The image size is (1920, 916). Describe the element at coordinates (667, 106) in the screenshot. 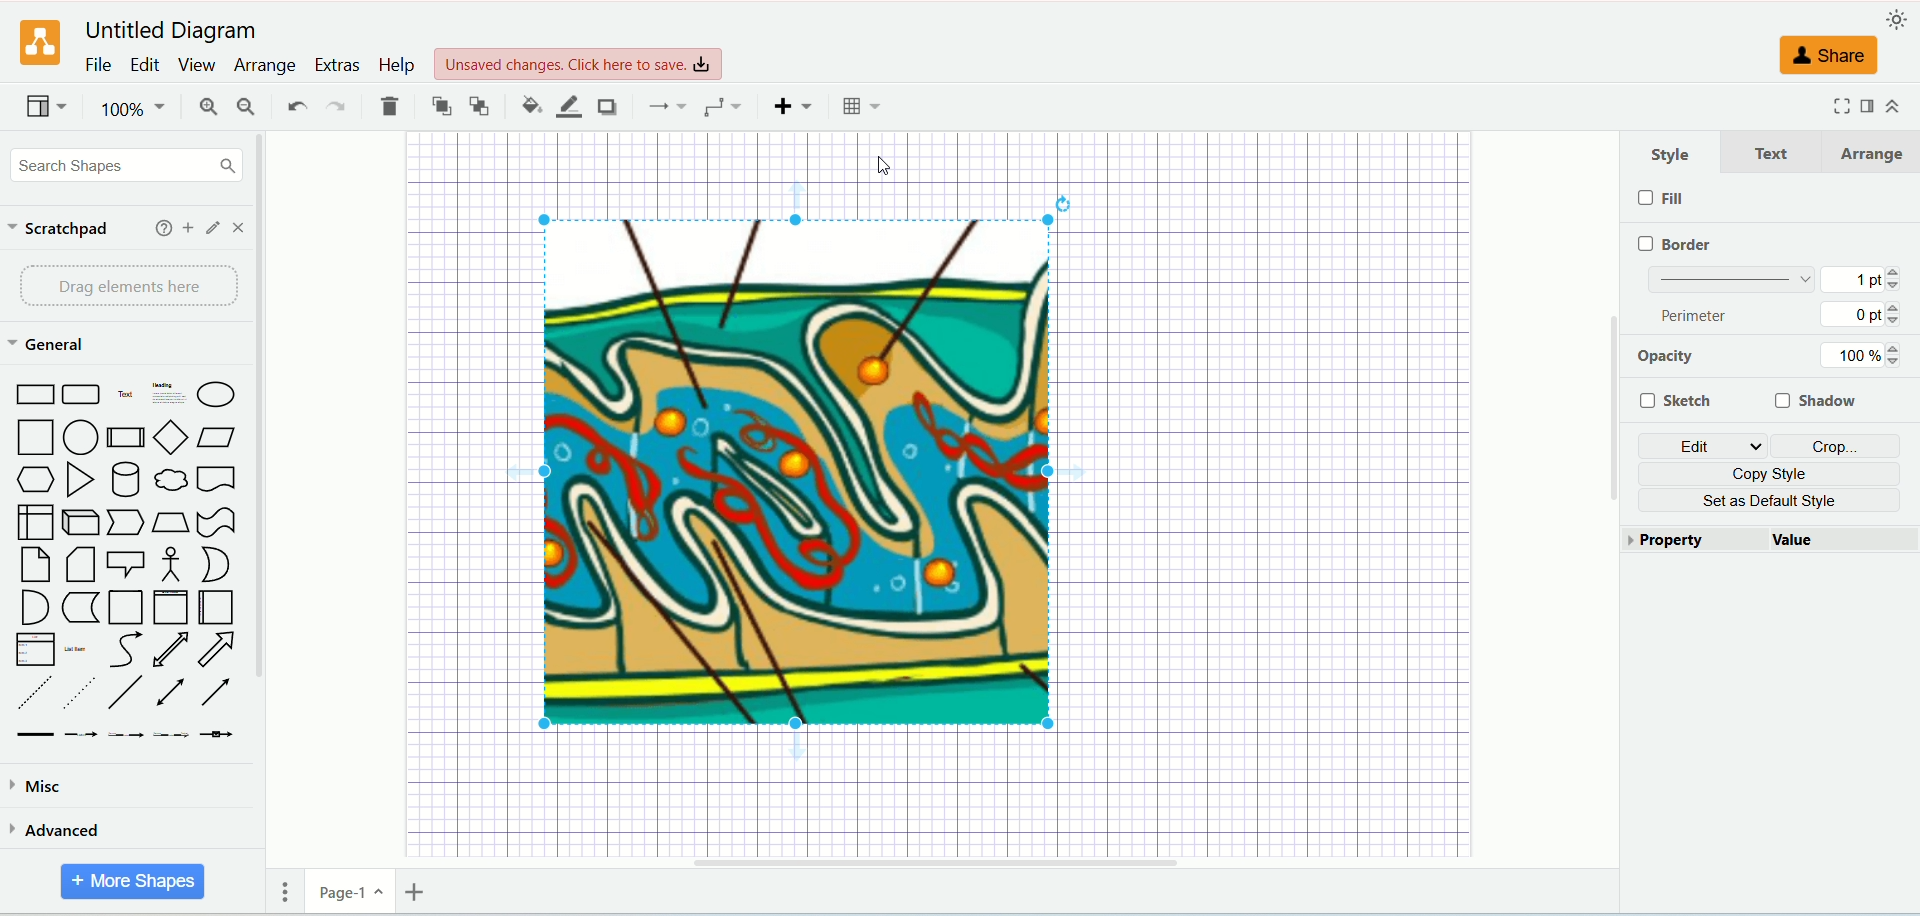

I see `connections` at that location.